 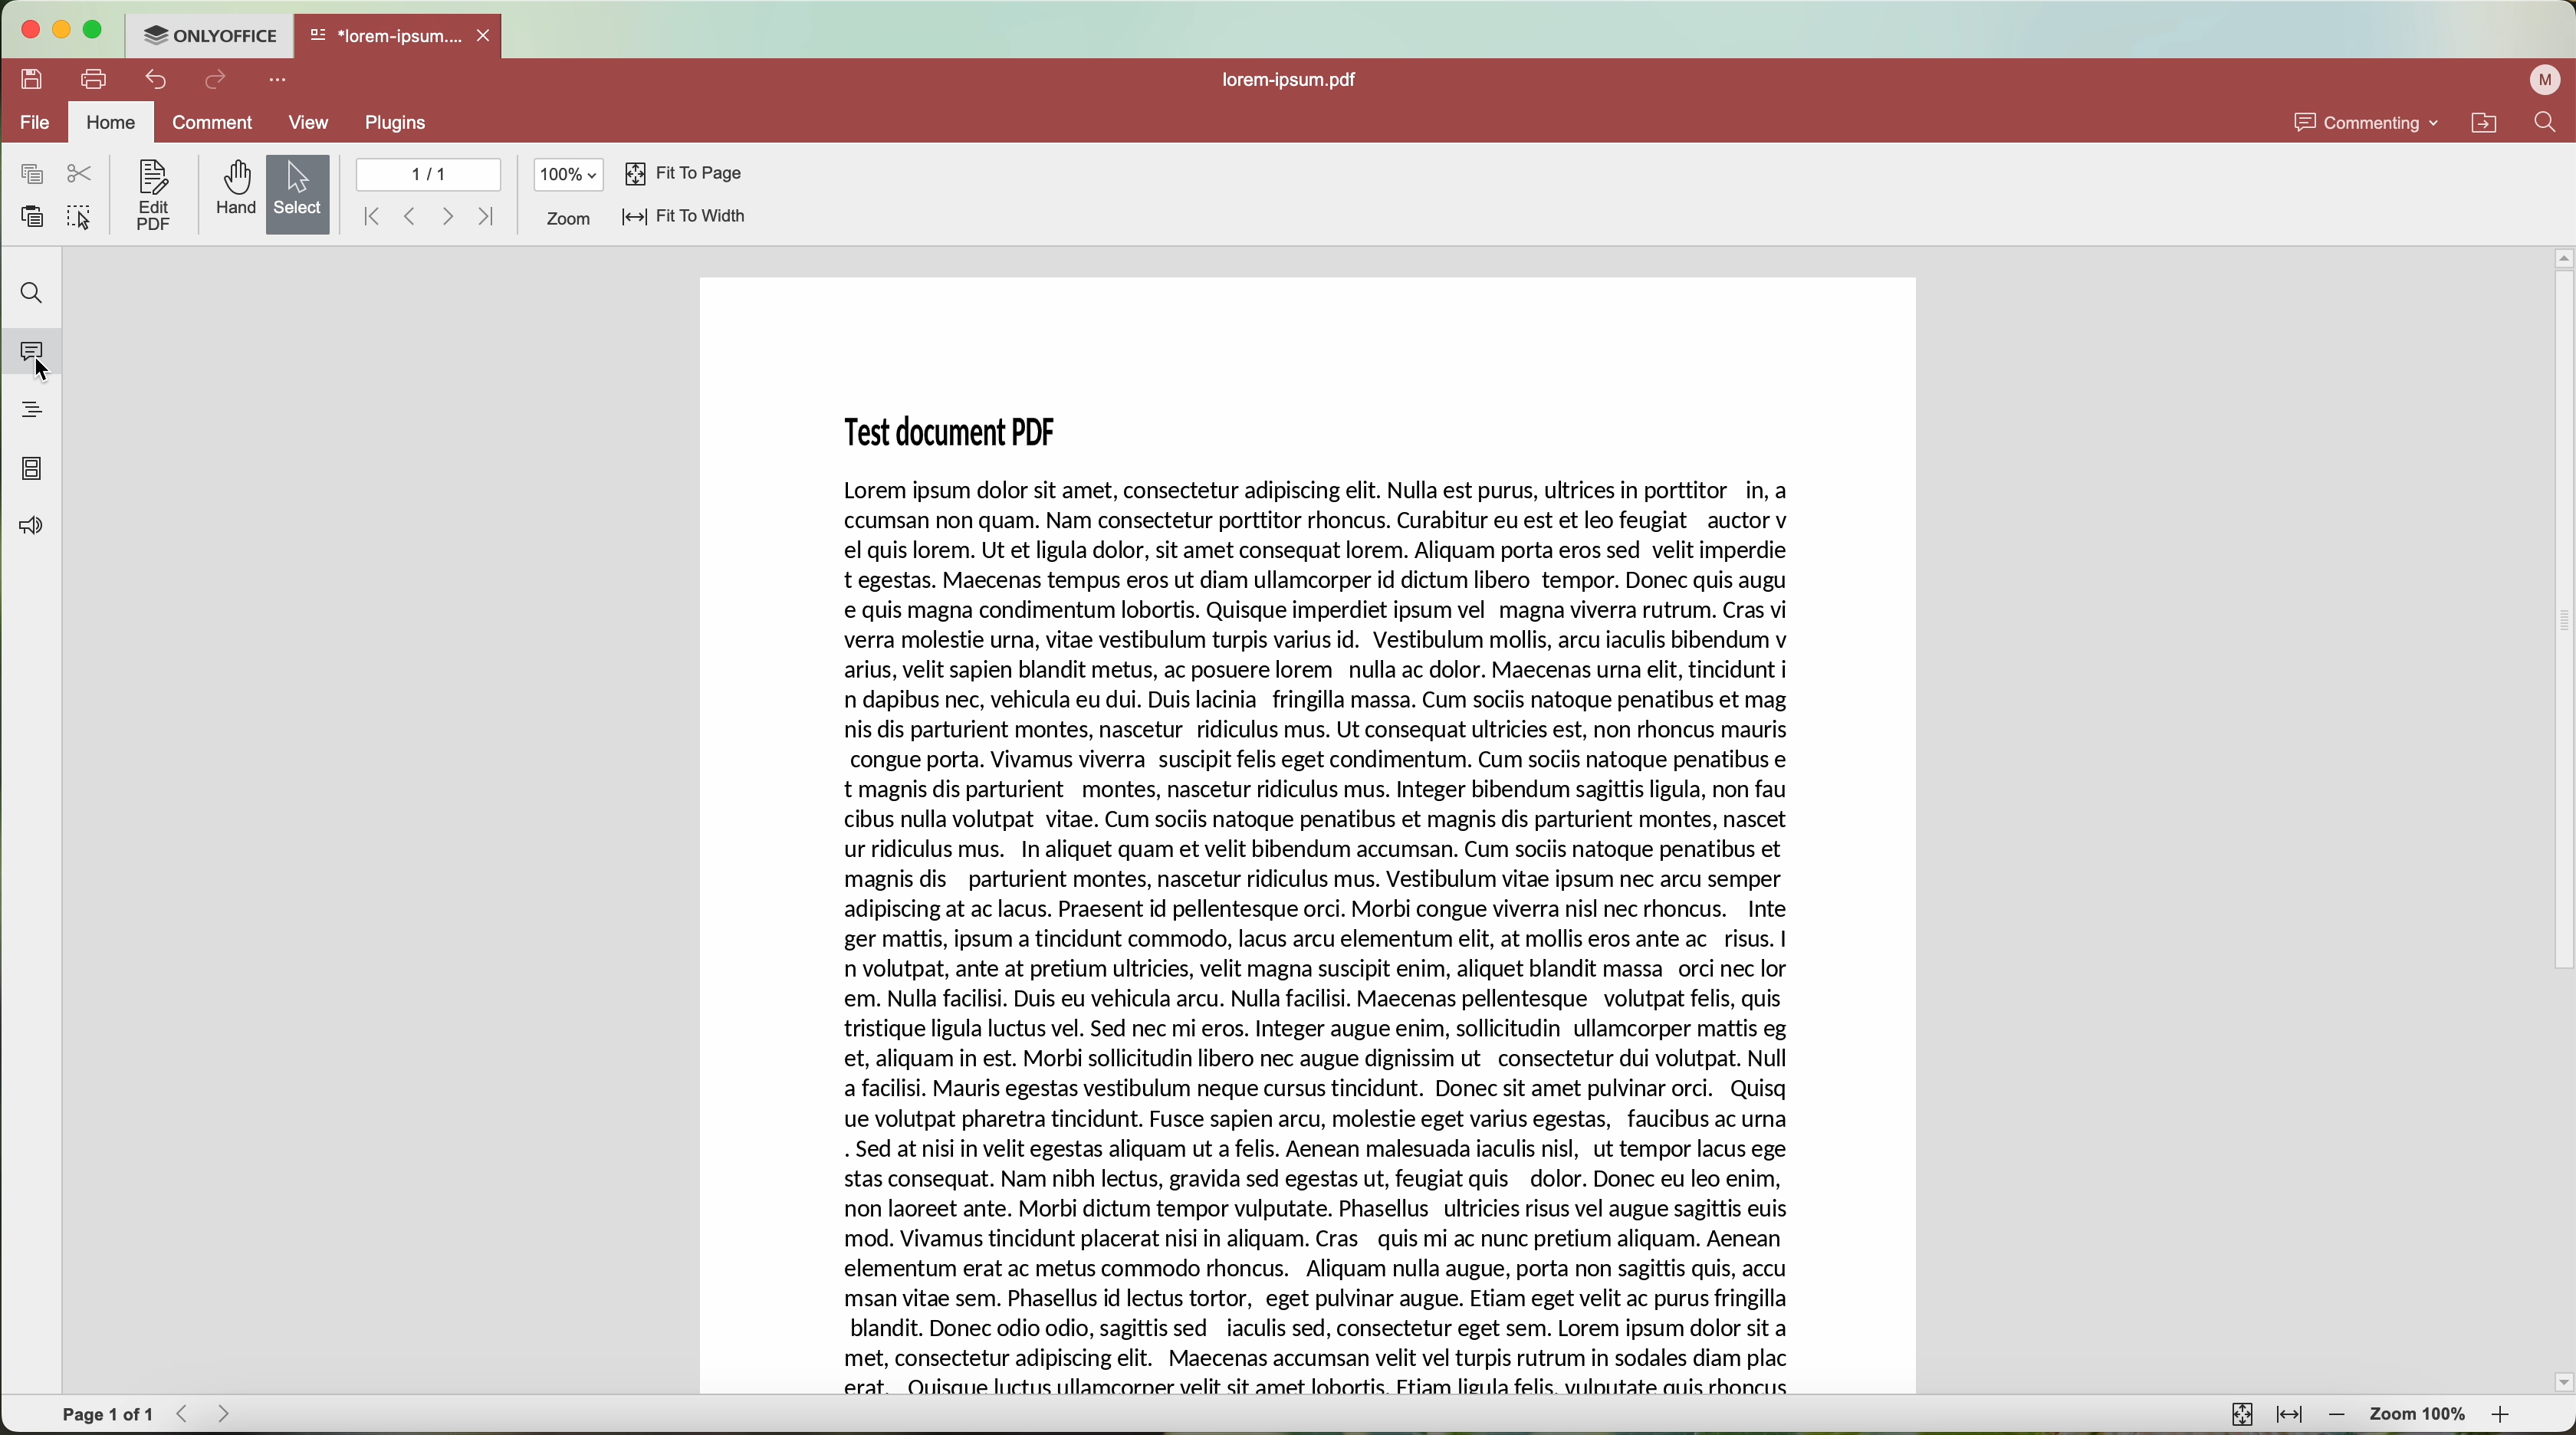 What do you see at coordinates (1296, 82) in the screenshot?
I see `file name` at bounding box center [1296, 82].